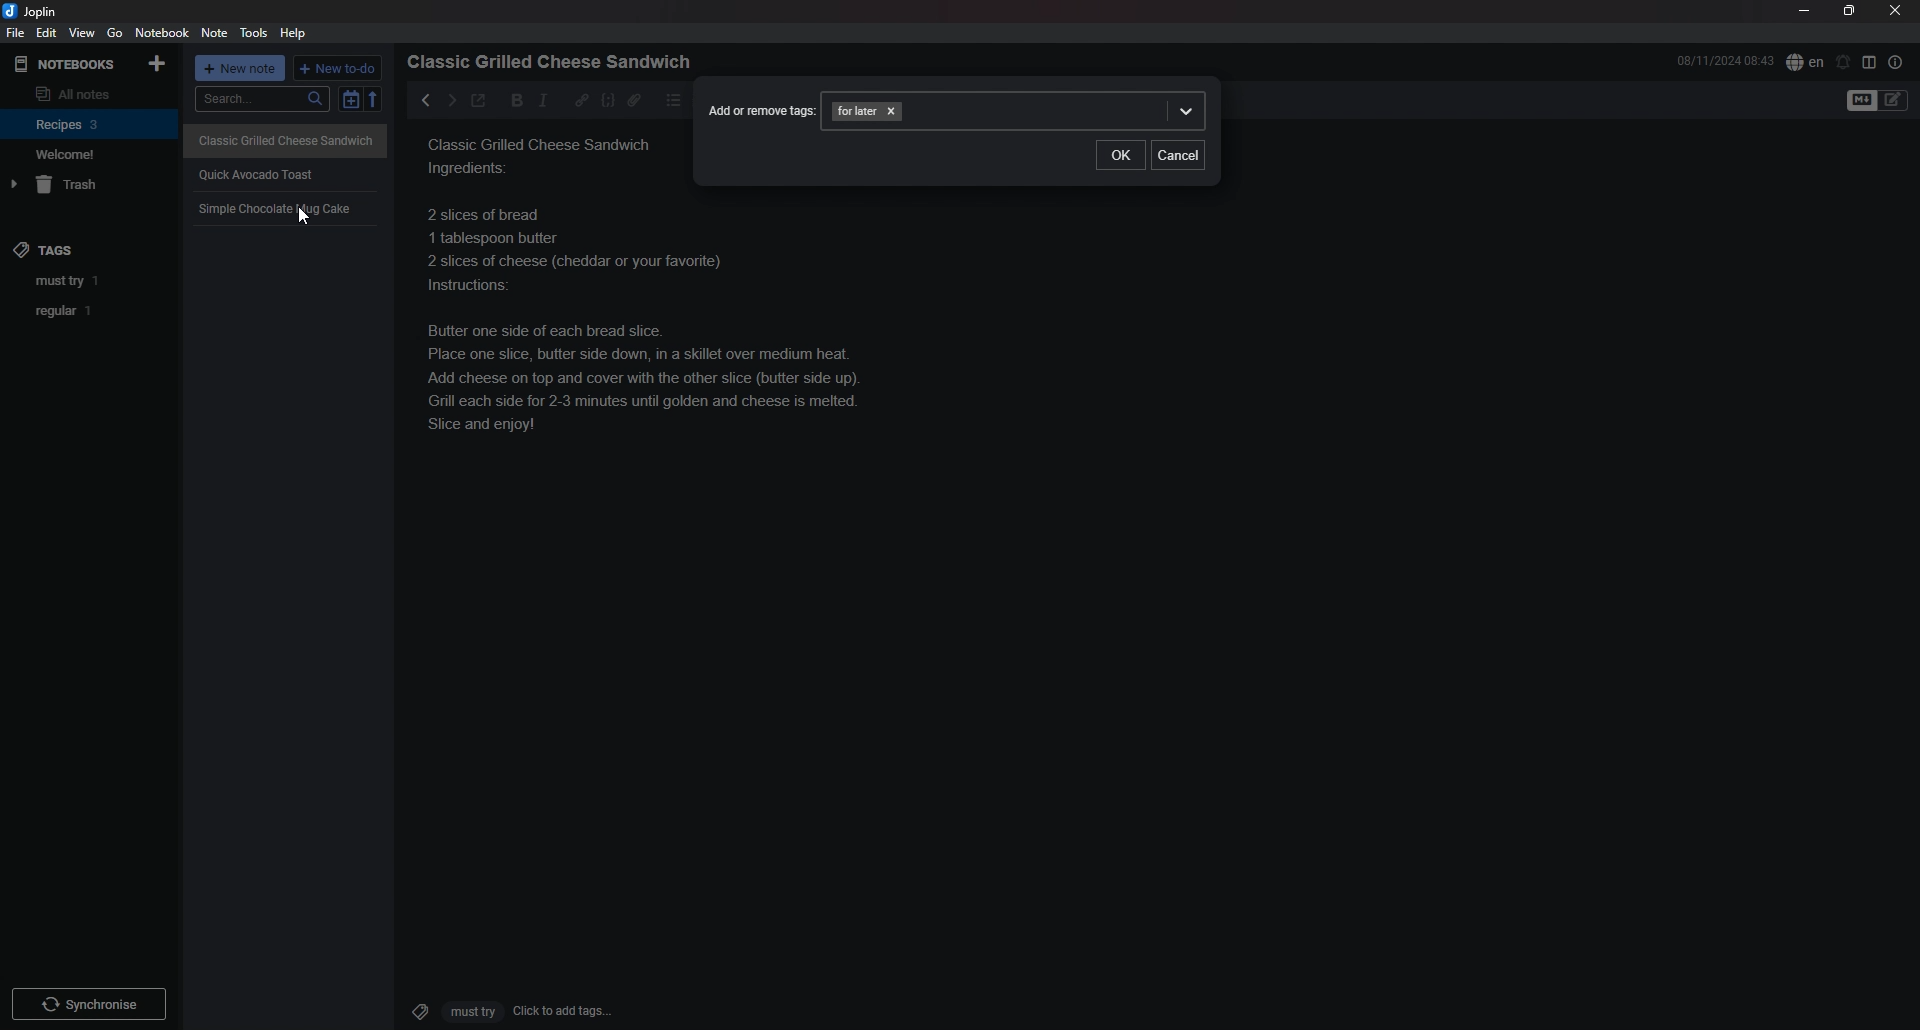  I want to click on Classic grilled cheese sandwich ingredients, so click(546, 156).